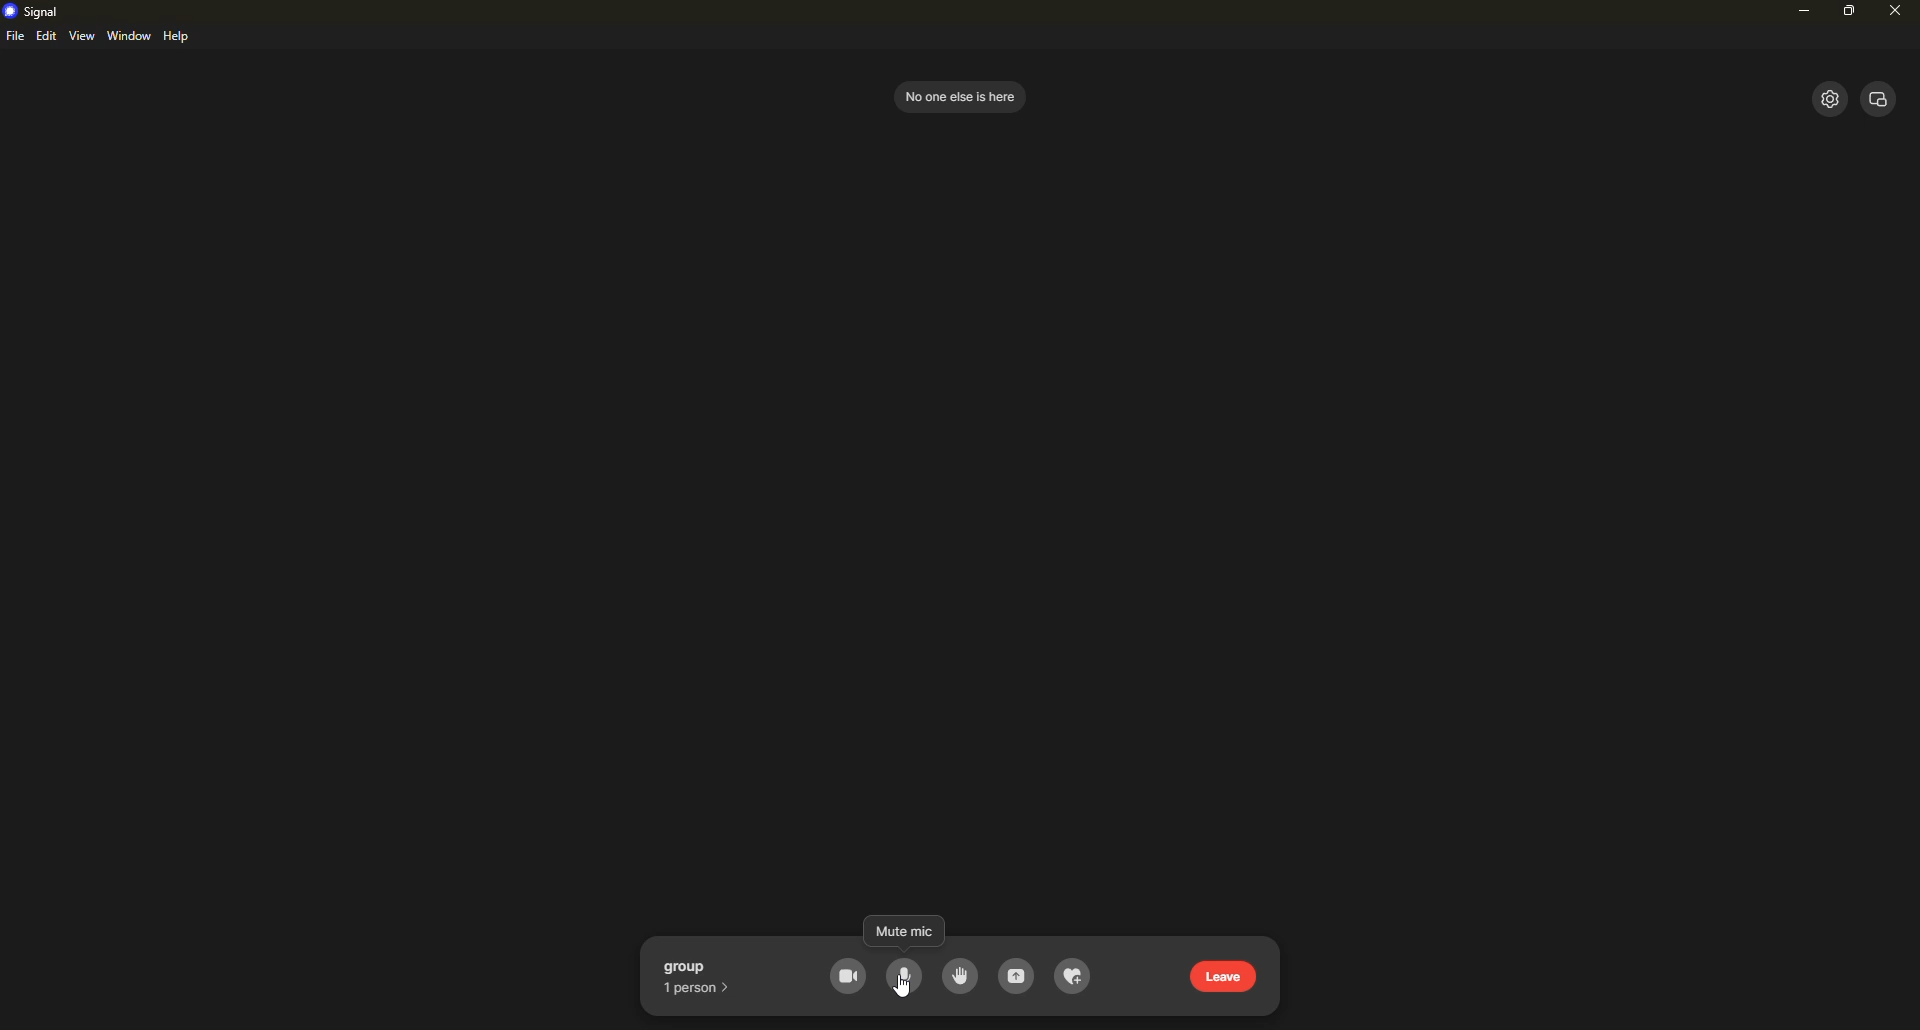  I want to click on share screen, so click(1017, 978).